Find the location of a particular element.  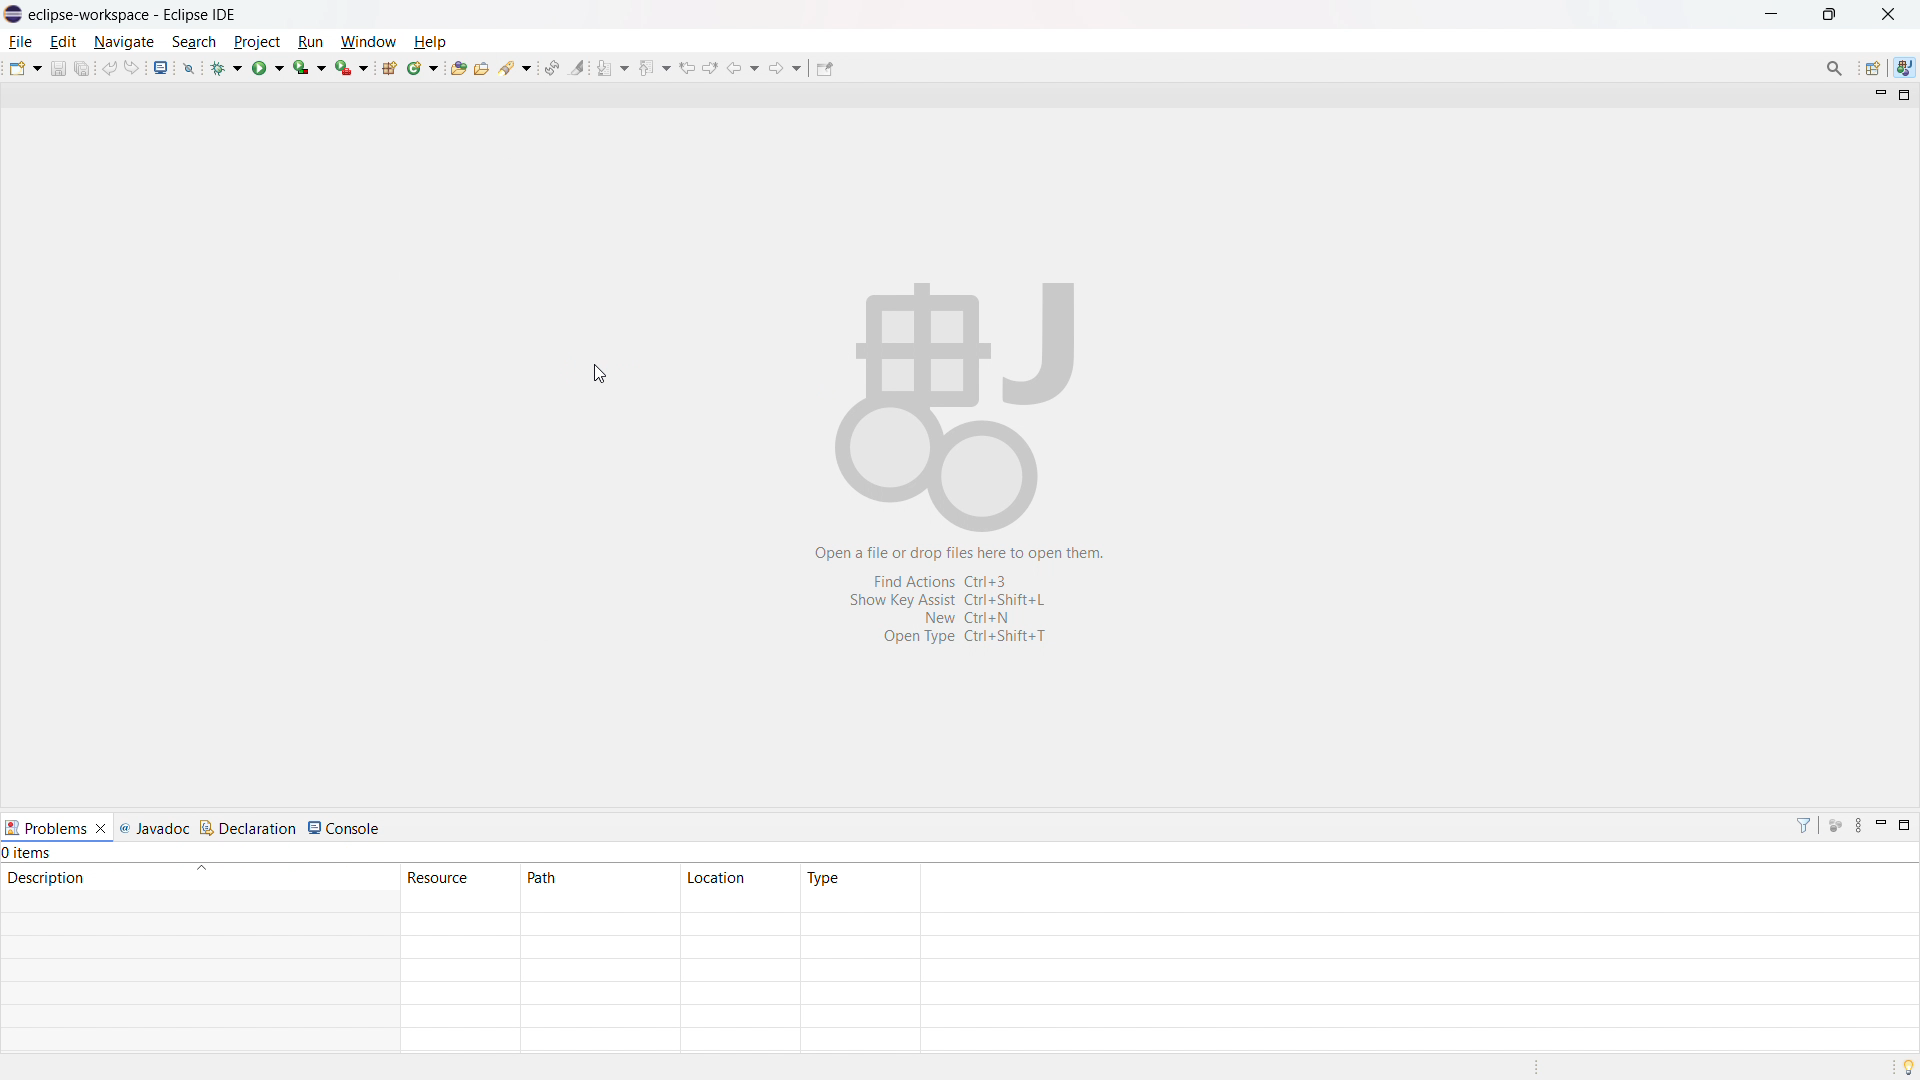

run is located at coordinates (311, 42).